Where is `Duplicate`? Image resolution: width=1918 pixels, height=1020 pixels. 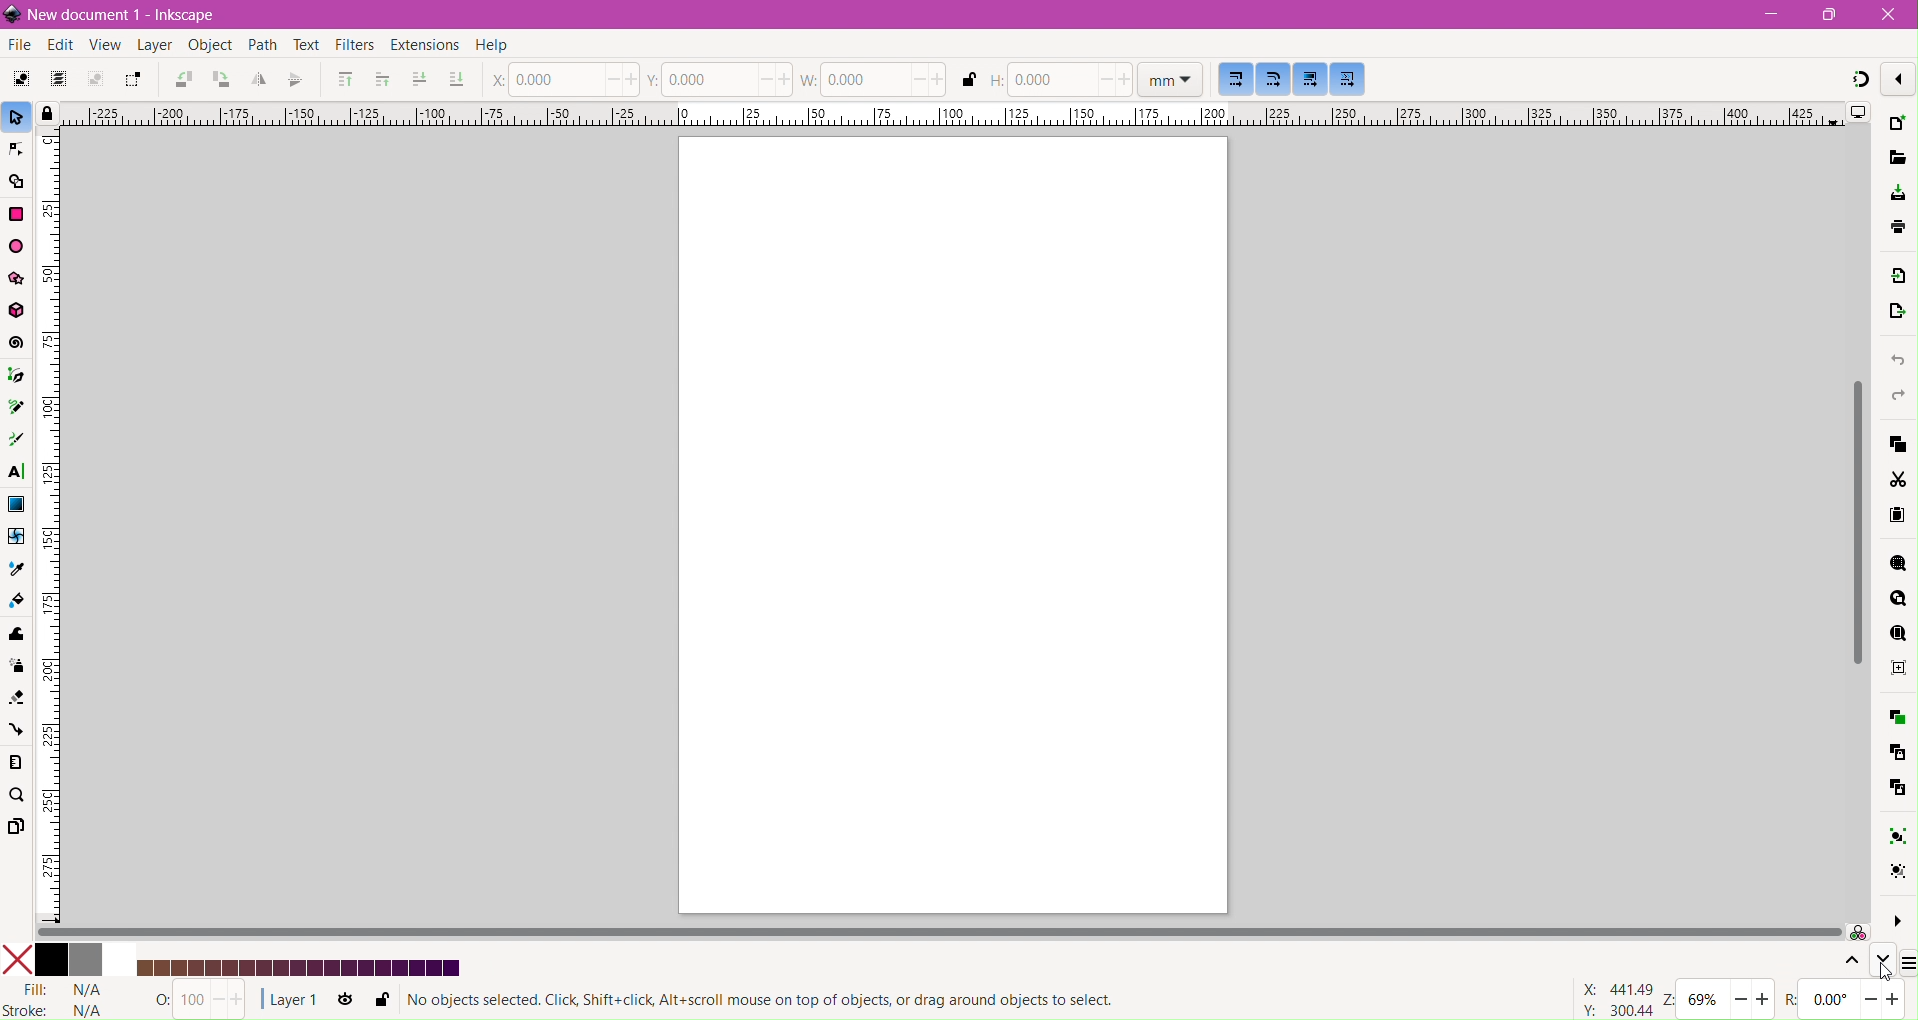 Duplicate is located at coordinates (1894, 715).